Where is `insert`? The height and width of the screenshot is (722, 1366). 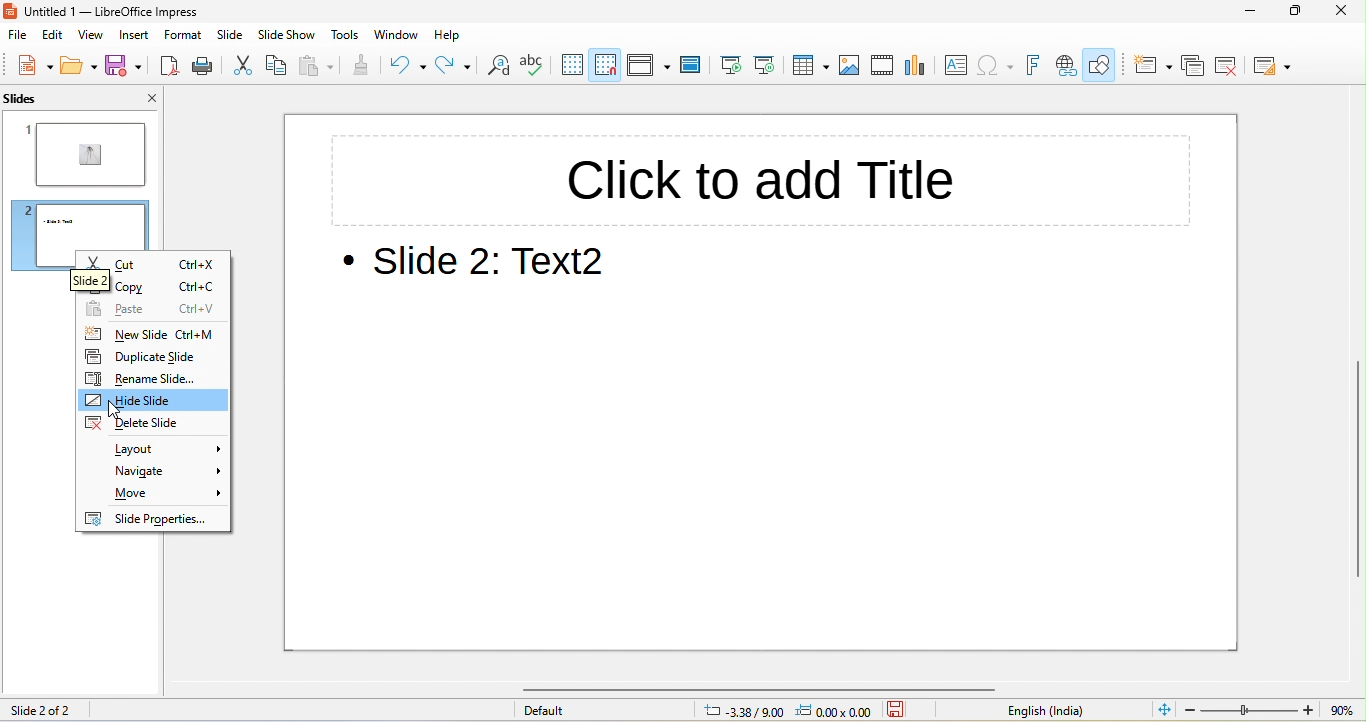 insert is located at coordinates (140, 38).